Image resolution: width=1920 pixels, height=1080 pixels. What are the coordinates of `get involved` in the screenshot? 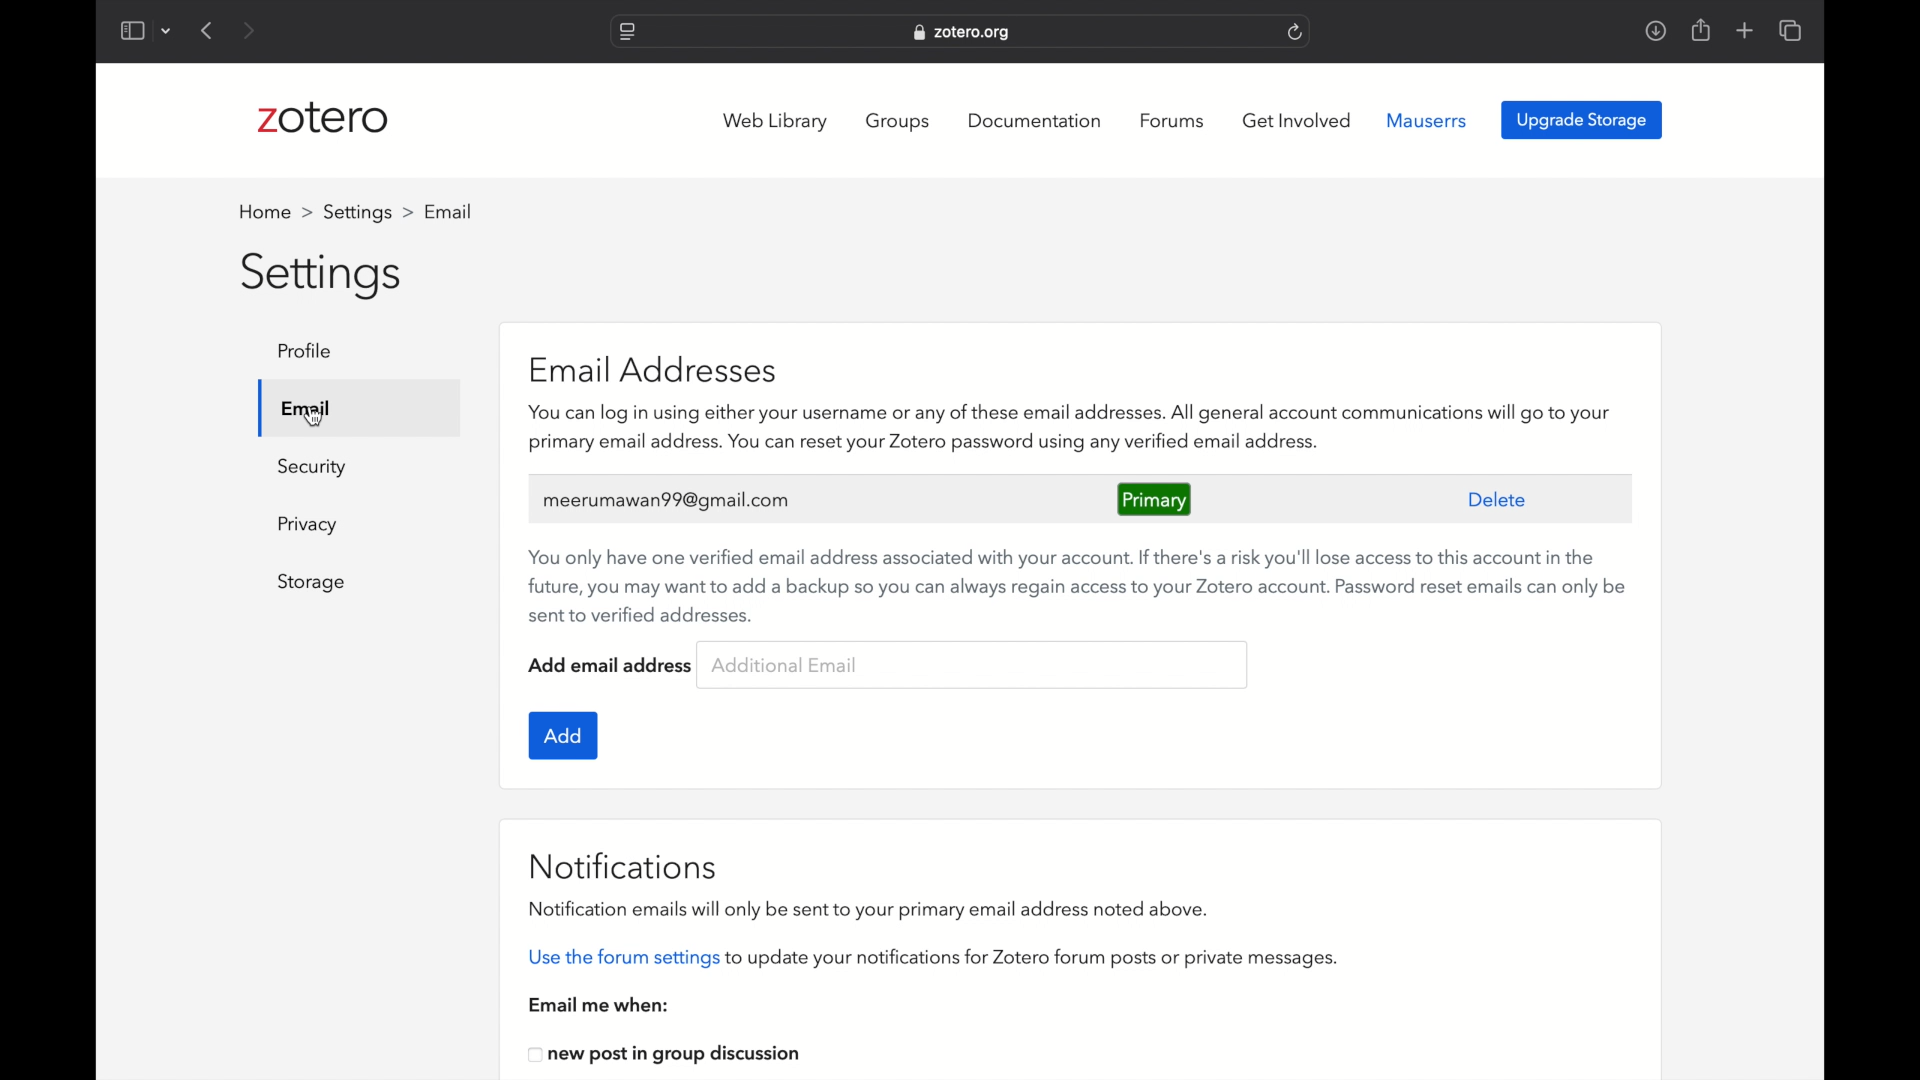 It's located at (1296, 121).